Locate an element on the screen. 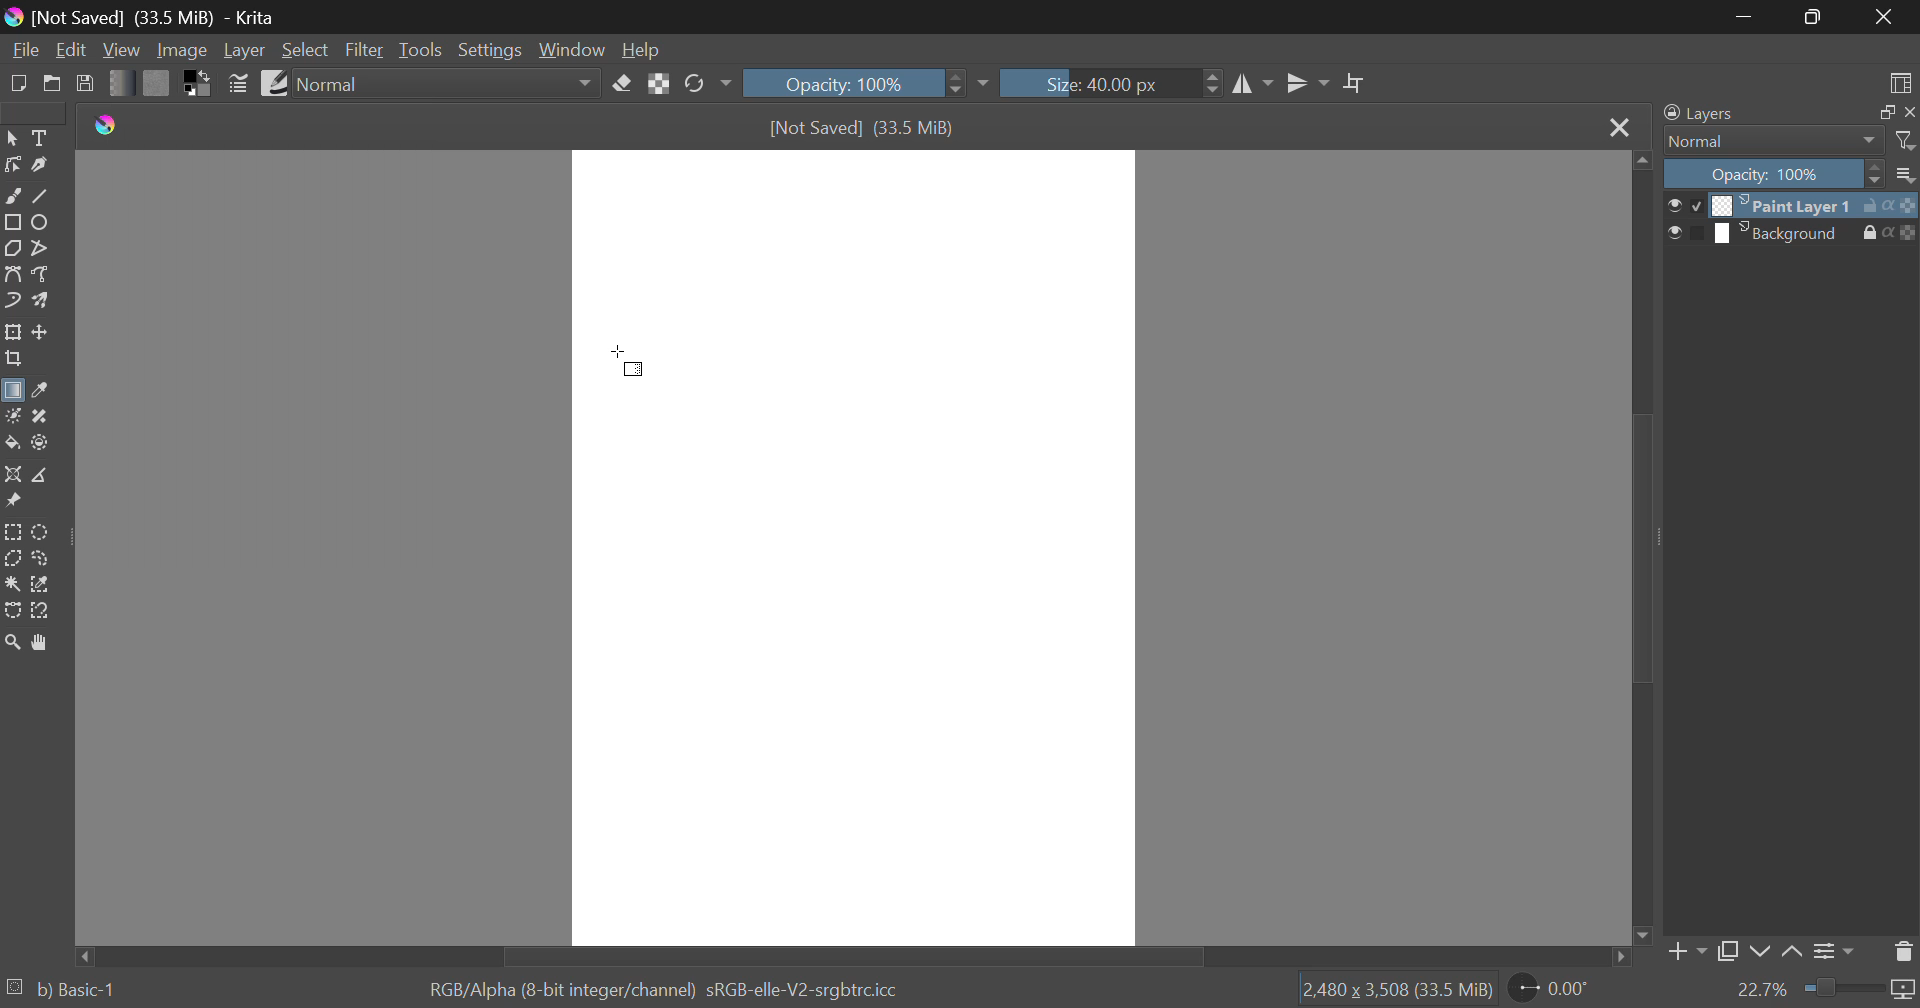 This screenshot has width=1920, height=1008. Document Workspace is located at coordinates (853, 546).